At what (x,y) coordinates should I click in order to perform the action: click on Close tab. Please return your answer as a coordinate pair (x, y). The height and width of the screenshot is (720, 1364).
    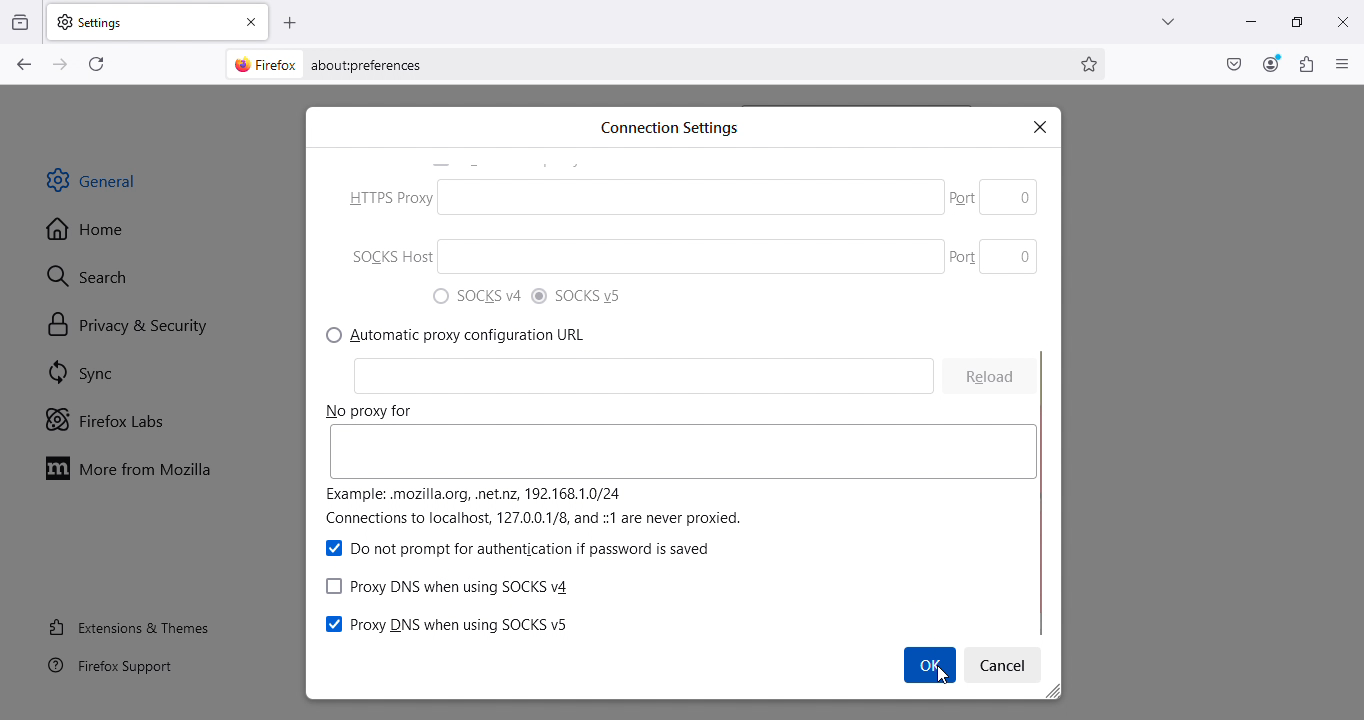
    Looking at the image, I should click on (255, 21).